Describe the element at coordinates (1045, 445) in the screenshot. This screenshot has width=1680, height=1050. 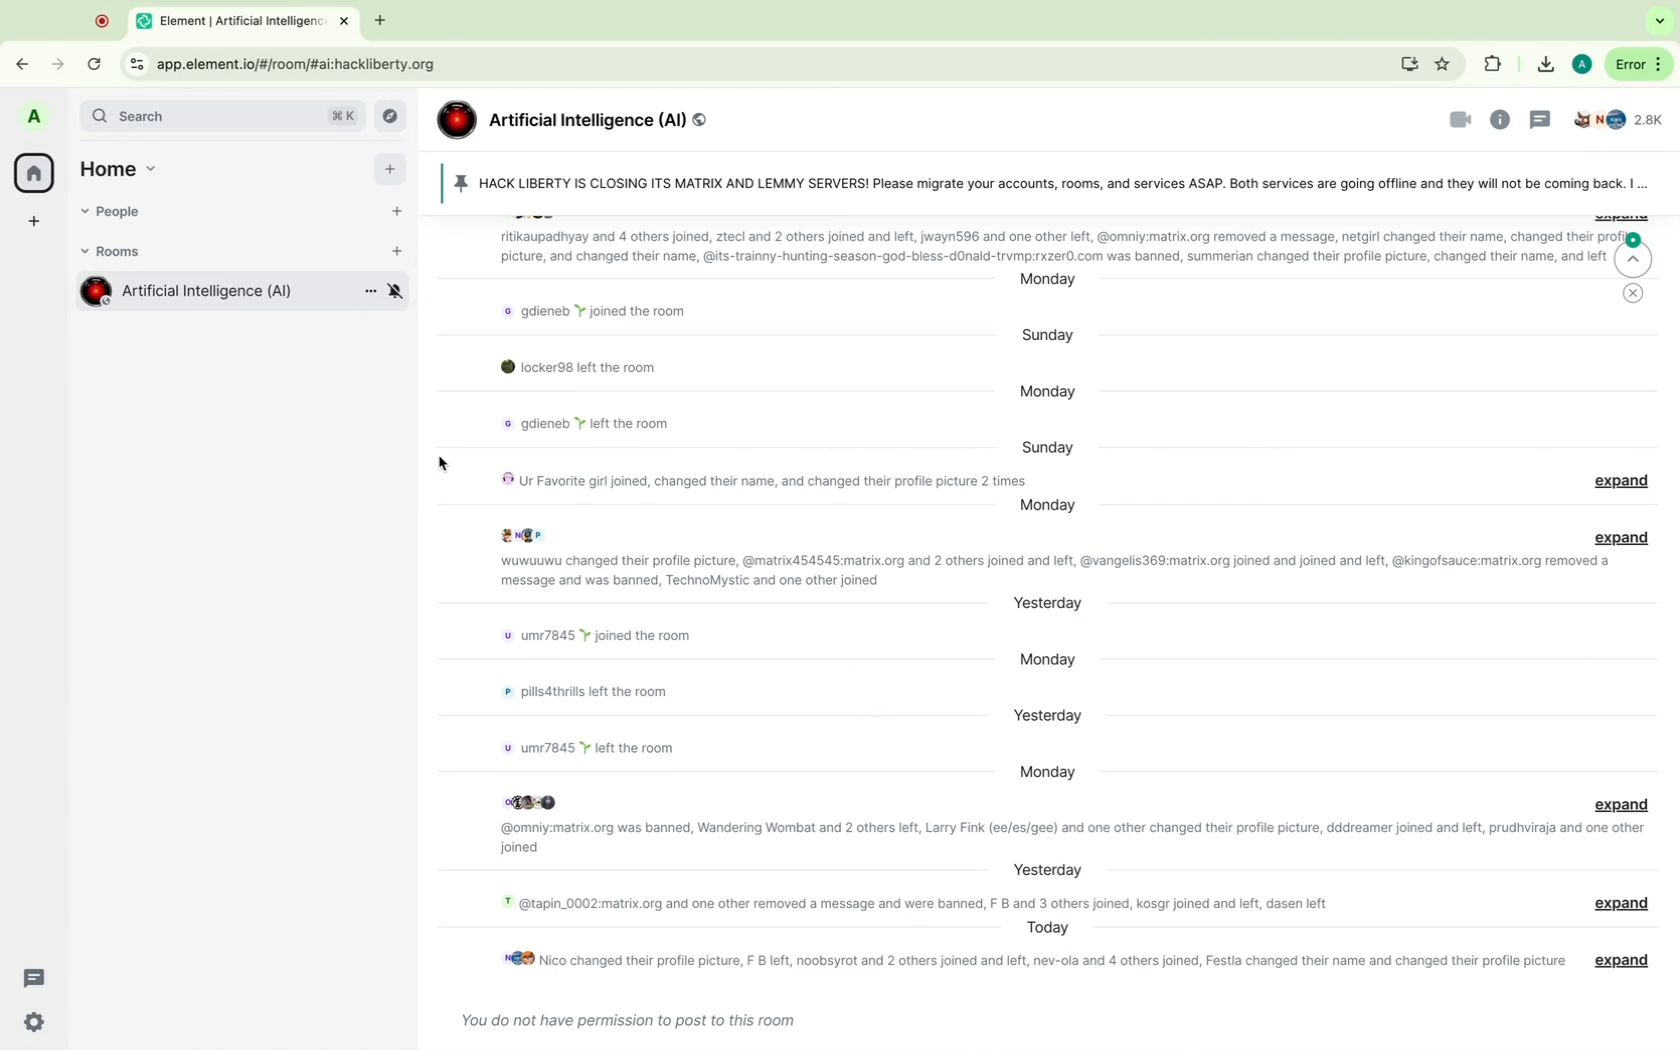
I see `day` at that location.